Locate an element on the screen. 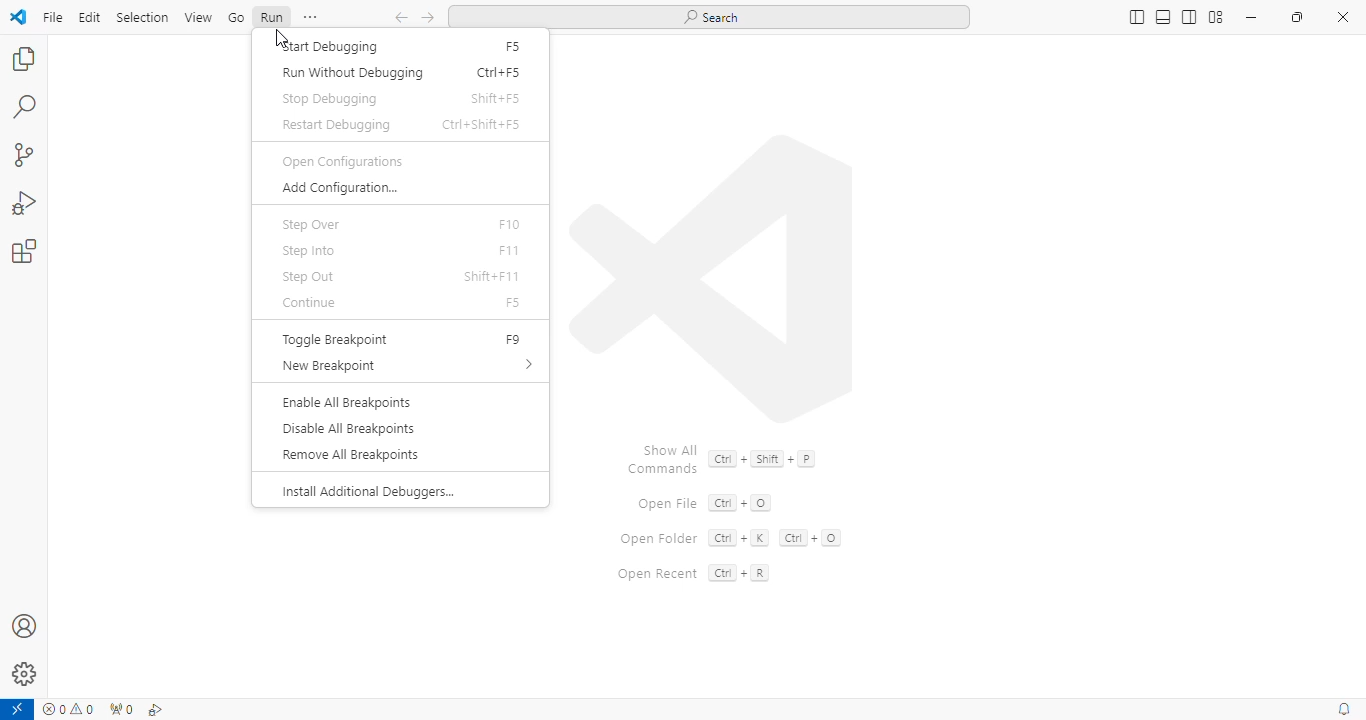  no ports forwarded is located at coordinates (119, 711).